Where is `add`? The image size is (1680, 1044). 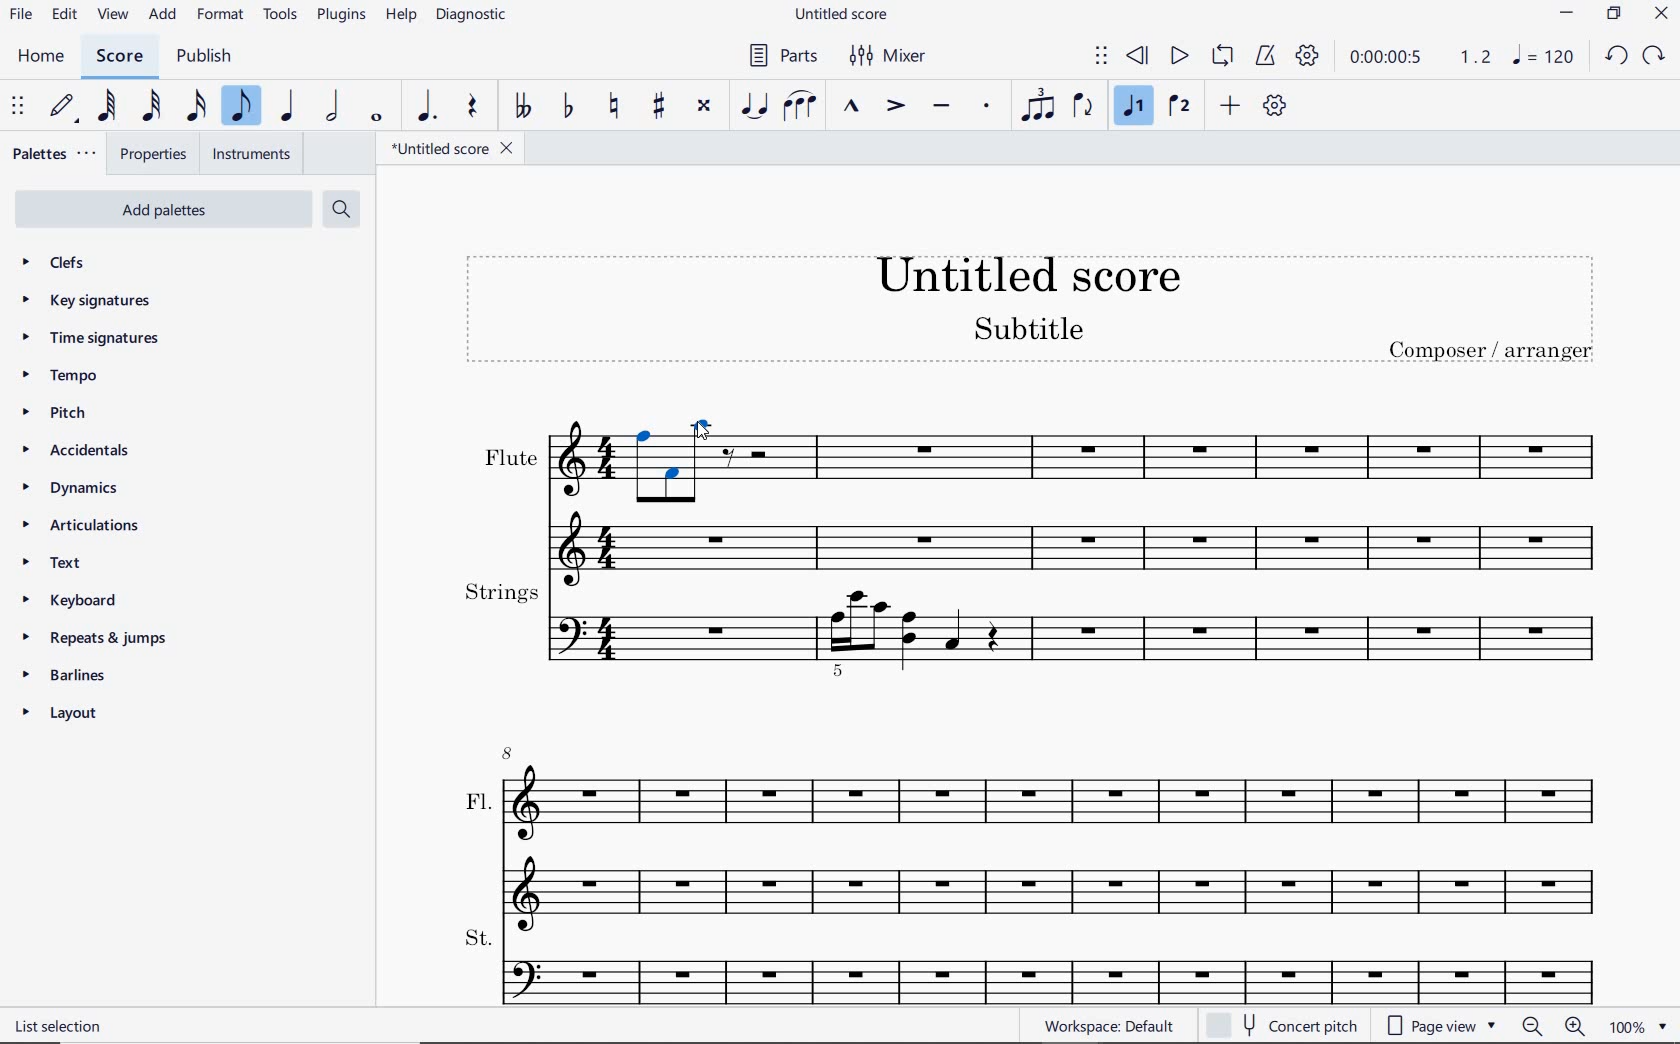
add is located at coordinates (163, 16).